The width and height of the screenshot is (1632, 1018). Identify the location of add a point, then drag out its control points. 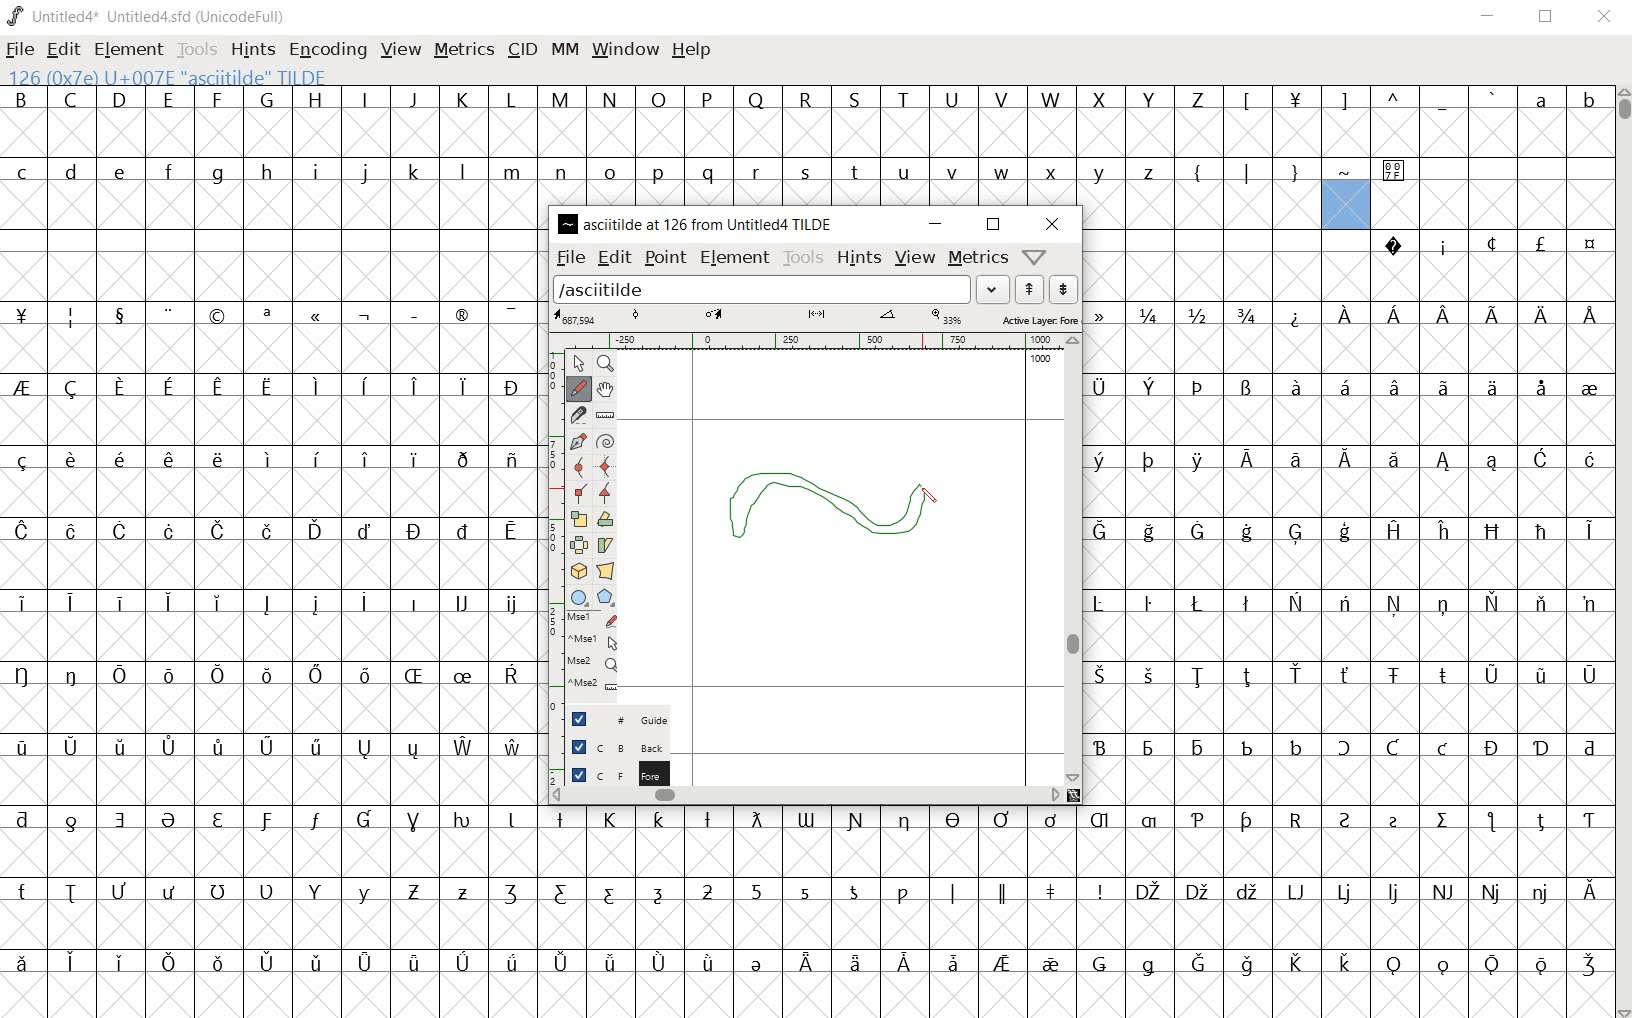
(576, 440).